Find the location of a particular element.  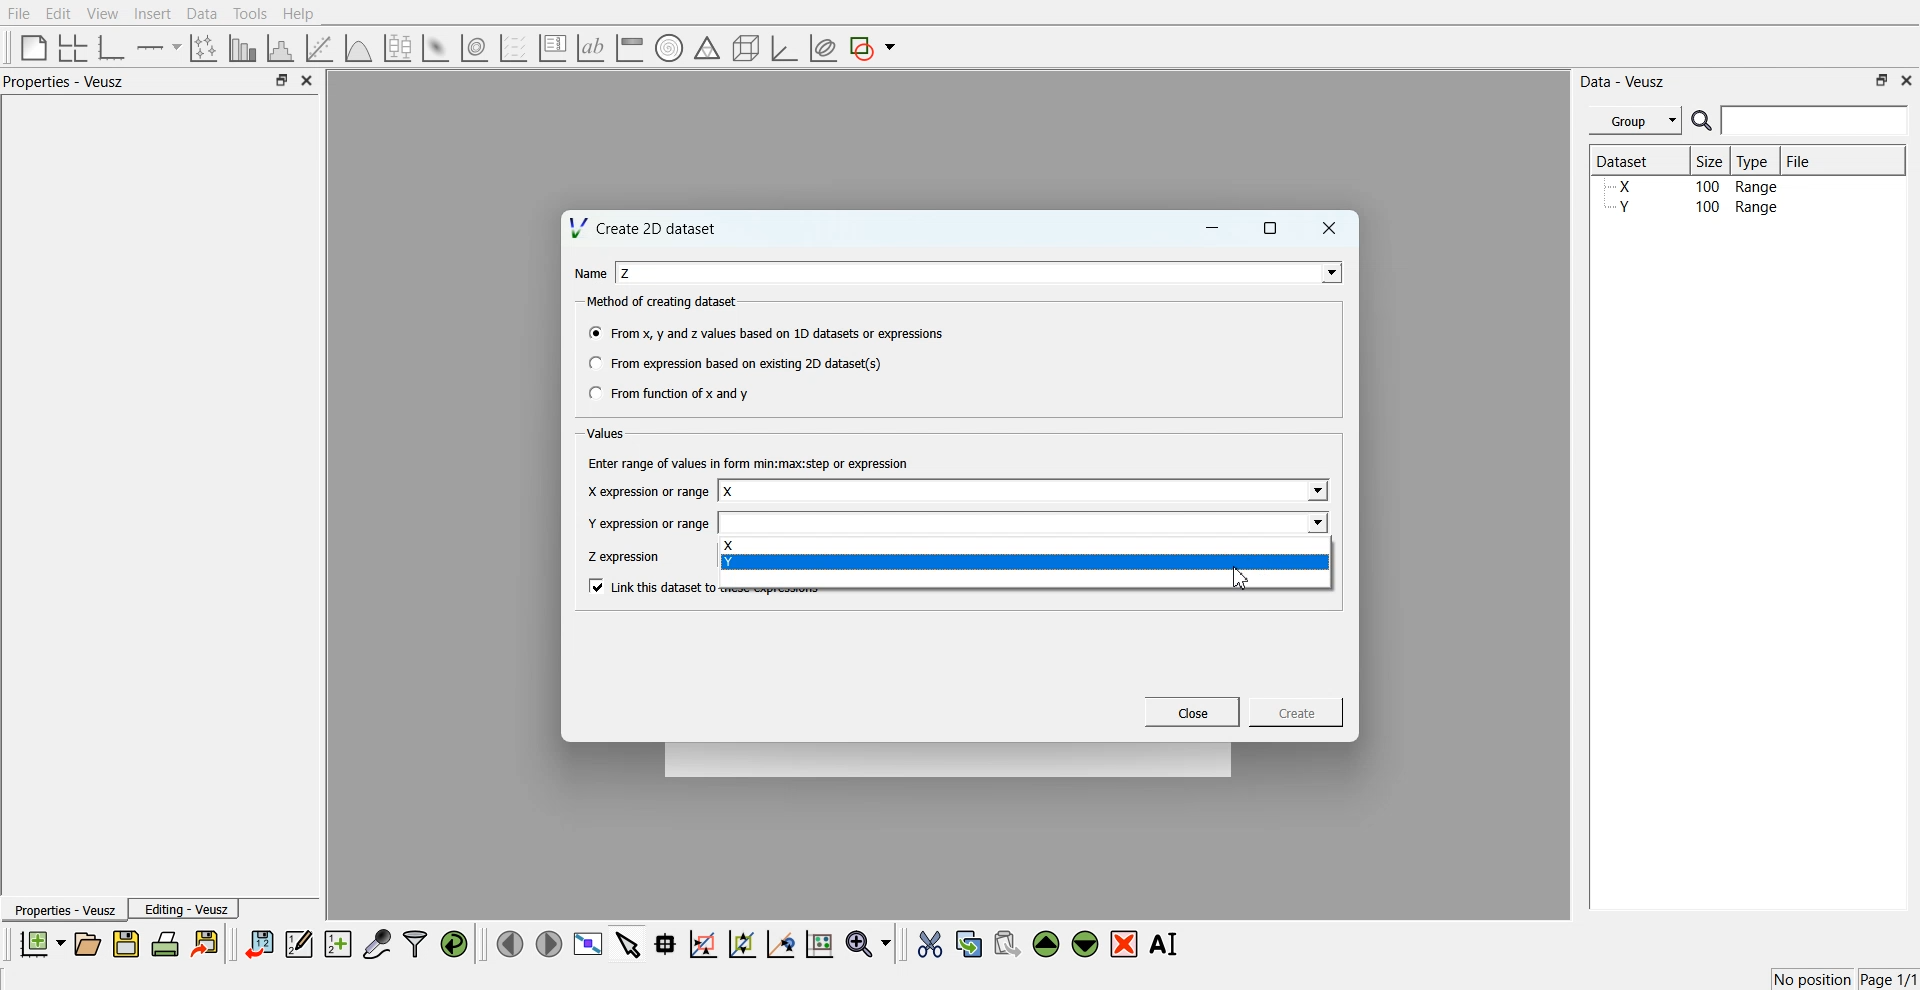

Blank page is located at coordinates (34, 47).